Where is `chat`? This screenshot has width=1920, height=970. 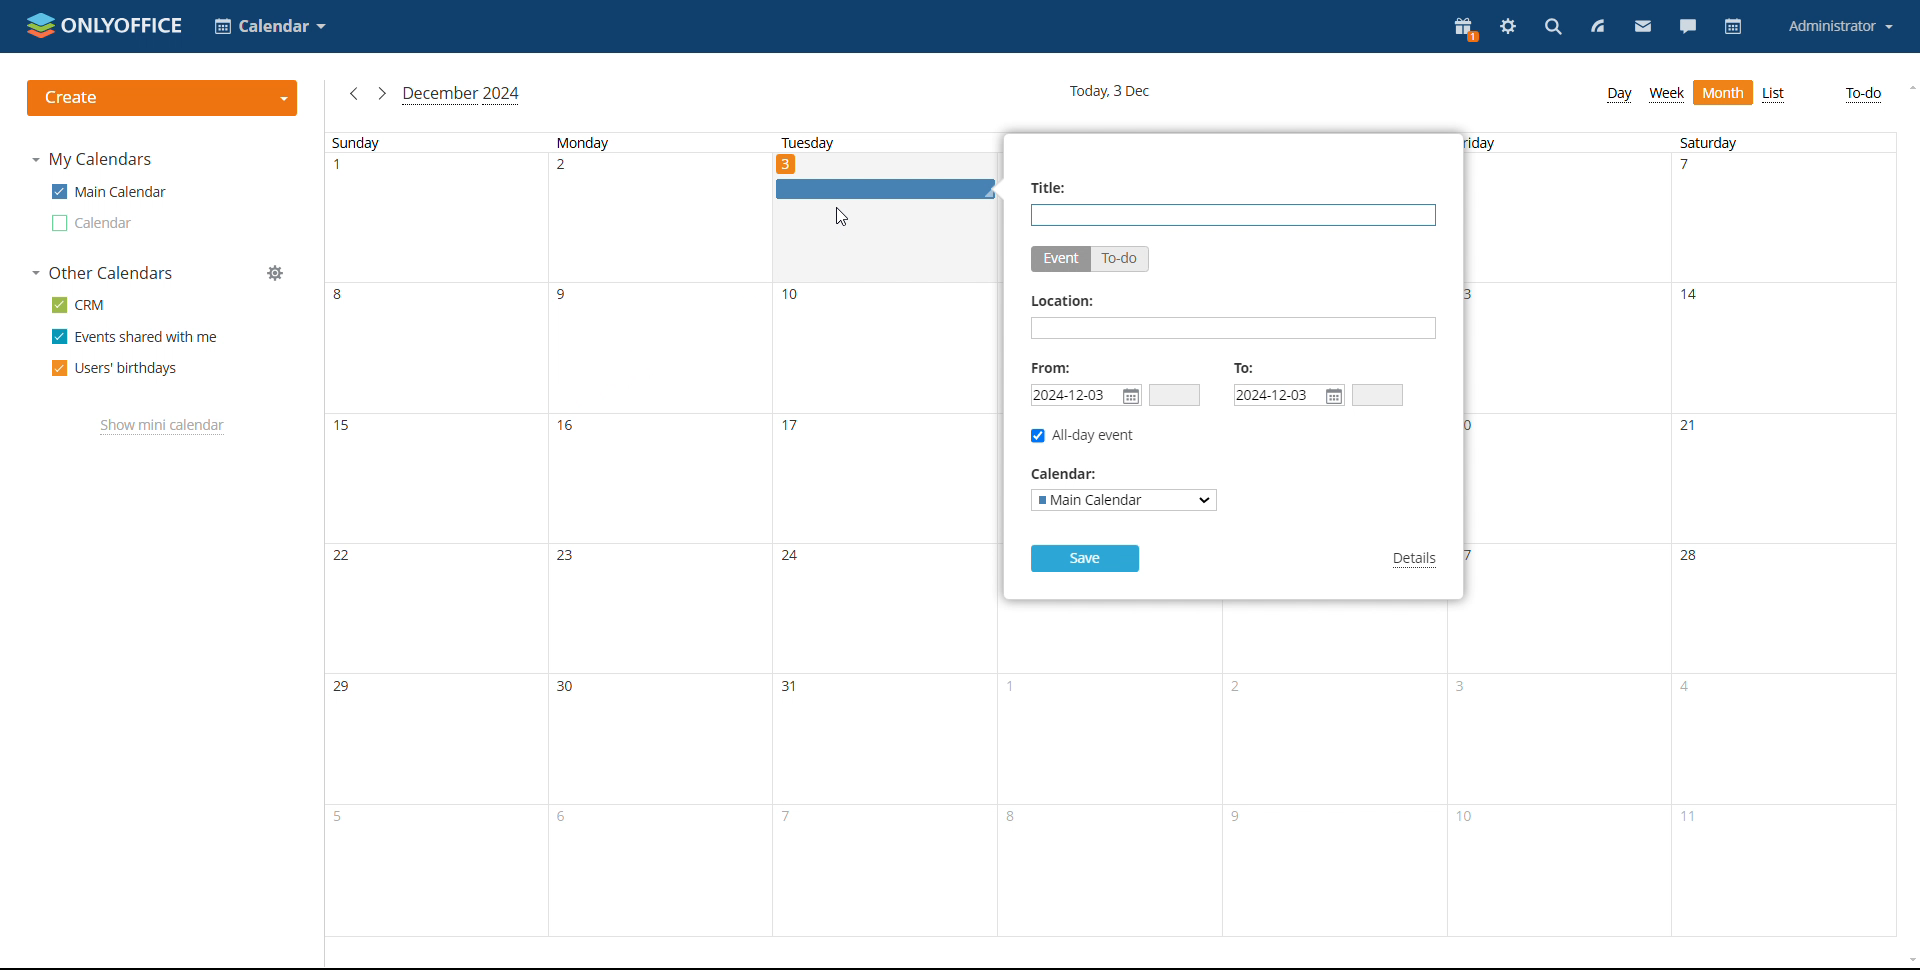 chat is located at coordinates (1688, 27).